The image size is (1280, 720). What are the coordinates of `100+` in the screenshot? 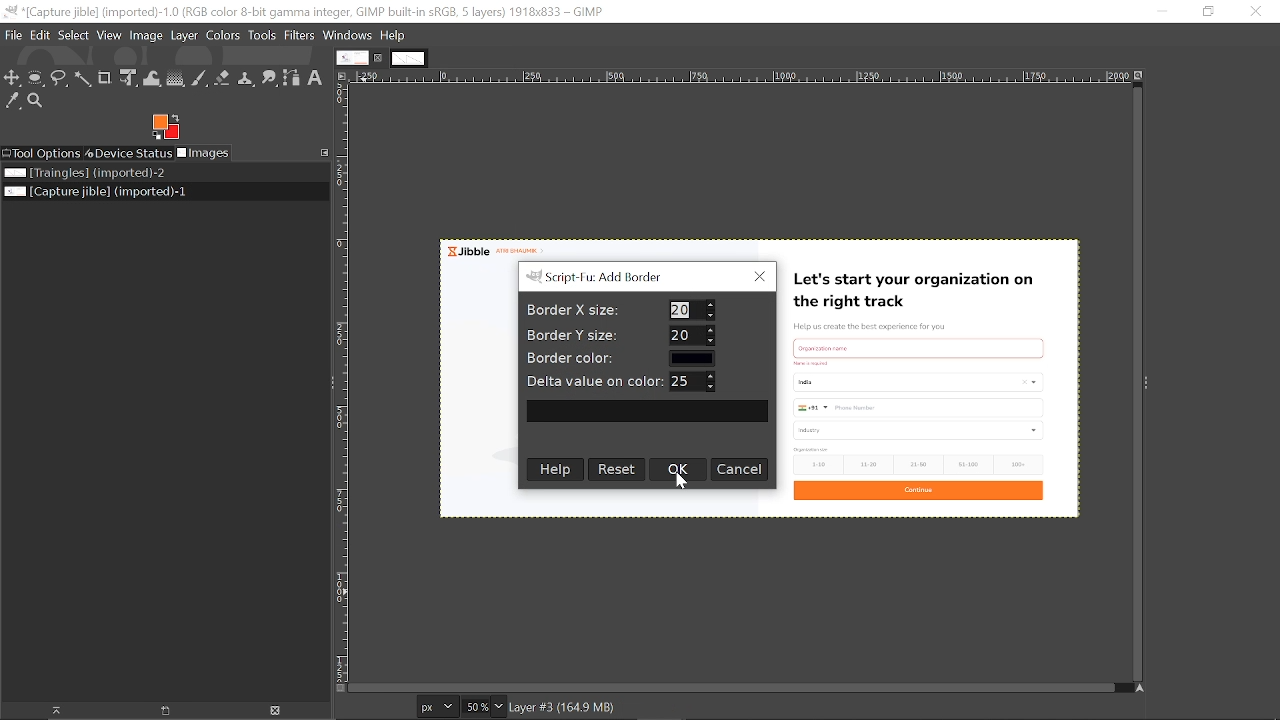 It's located at (1024, 465).